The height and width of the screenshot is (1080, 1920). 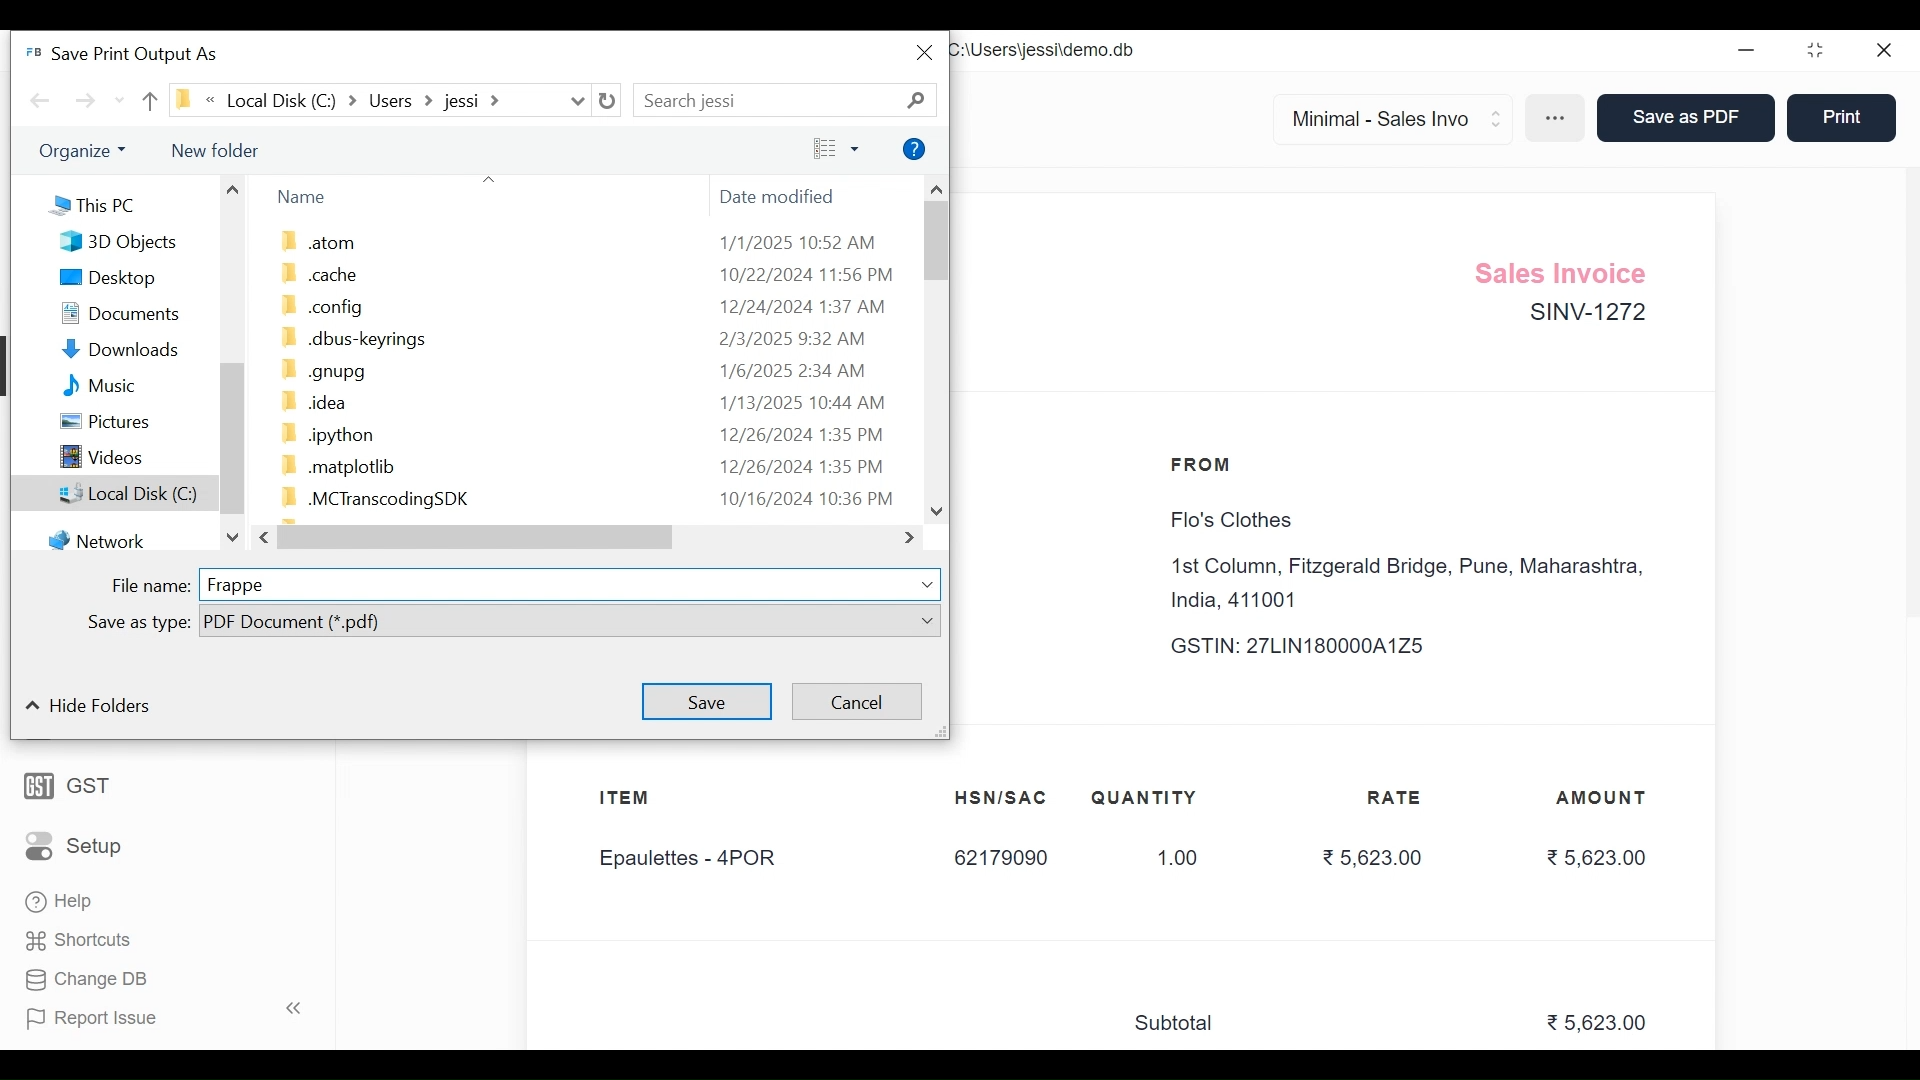 What do you see at coordinates (1603, 799) in the screenshot?
I see `AMOUNT` at bounding box center [1603, 799].